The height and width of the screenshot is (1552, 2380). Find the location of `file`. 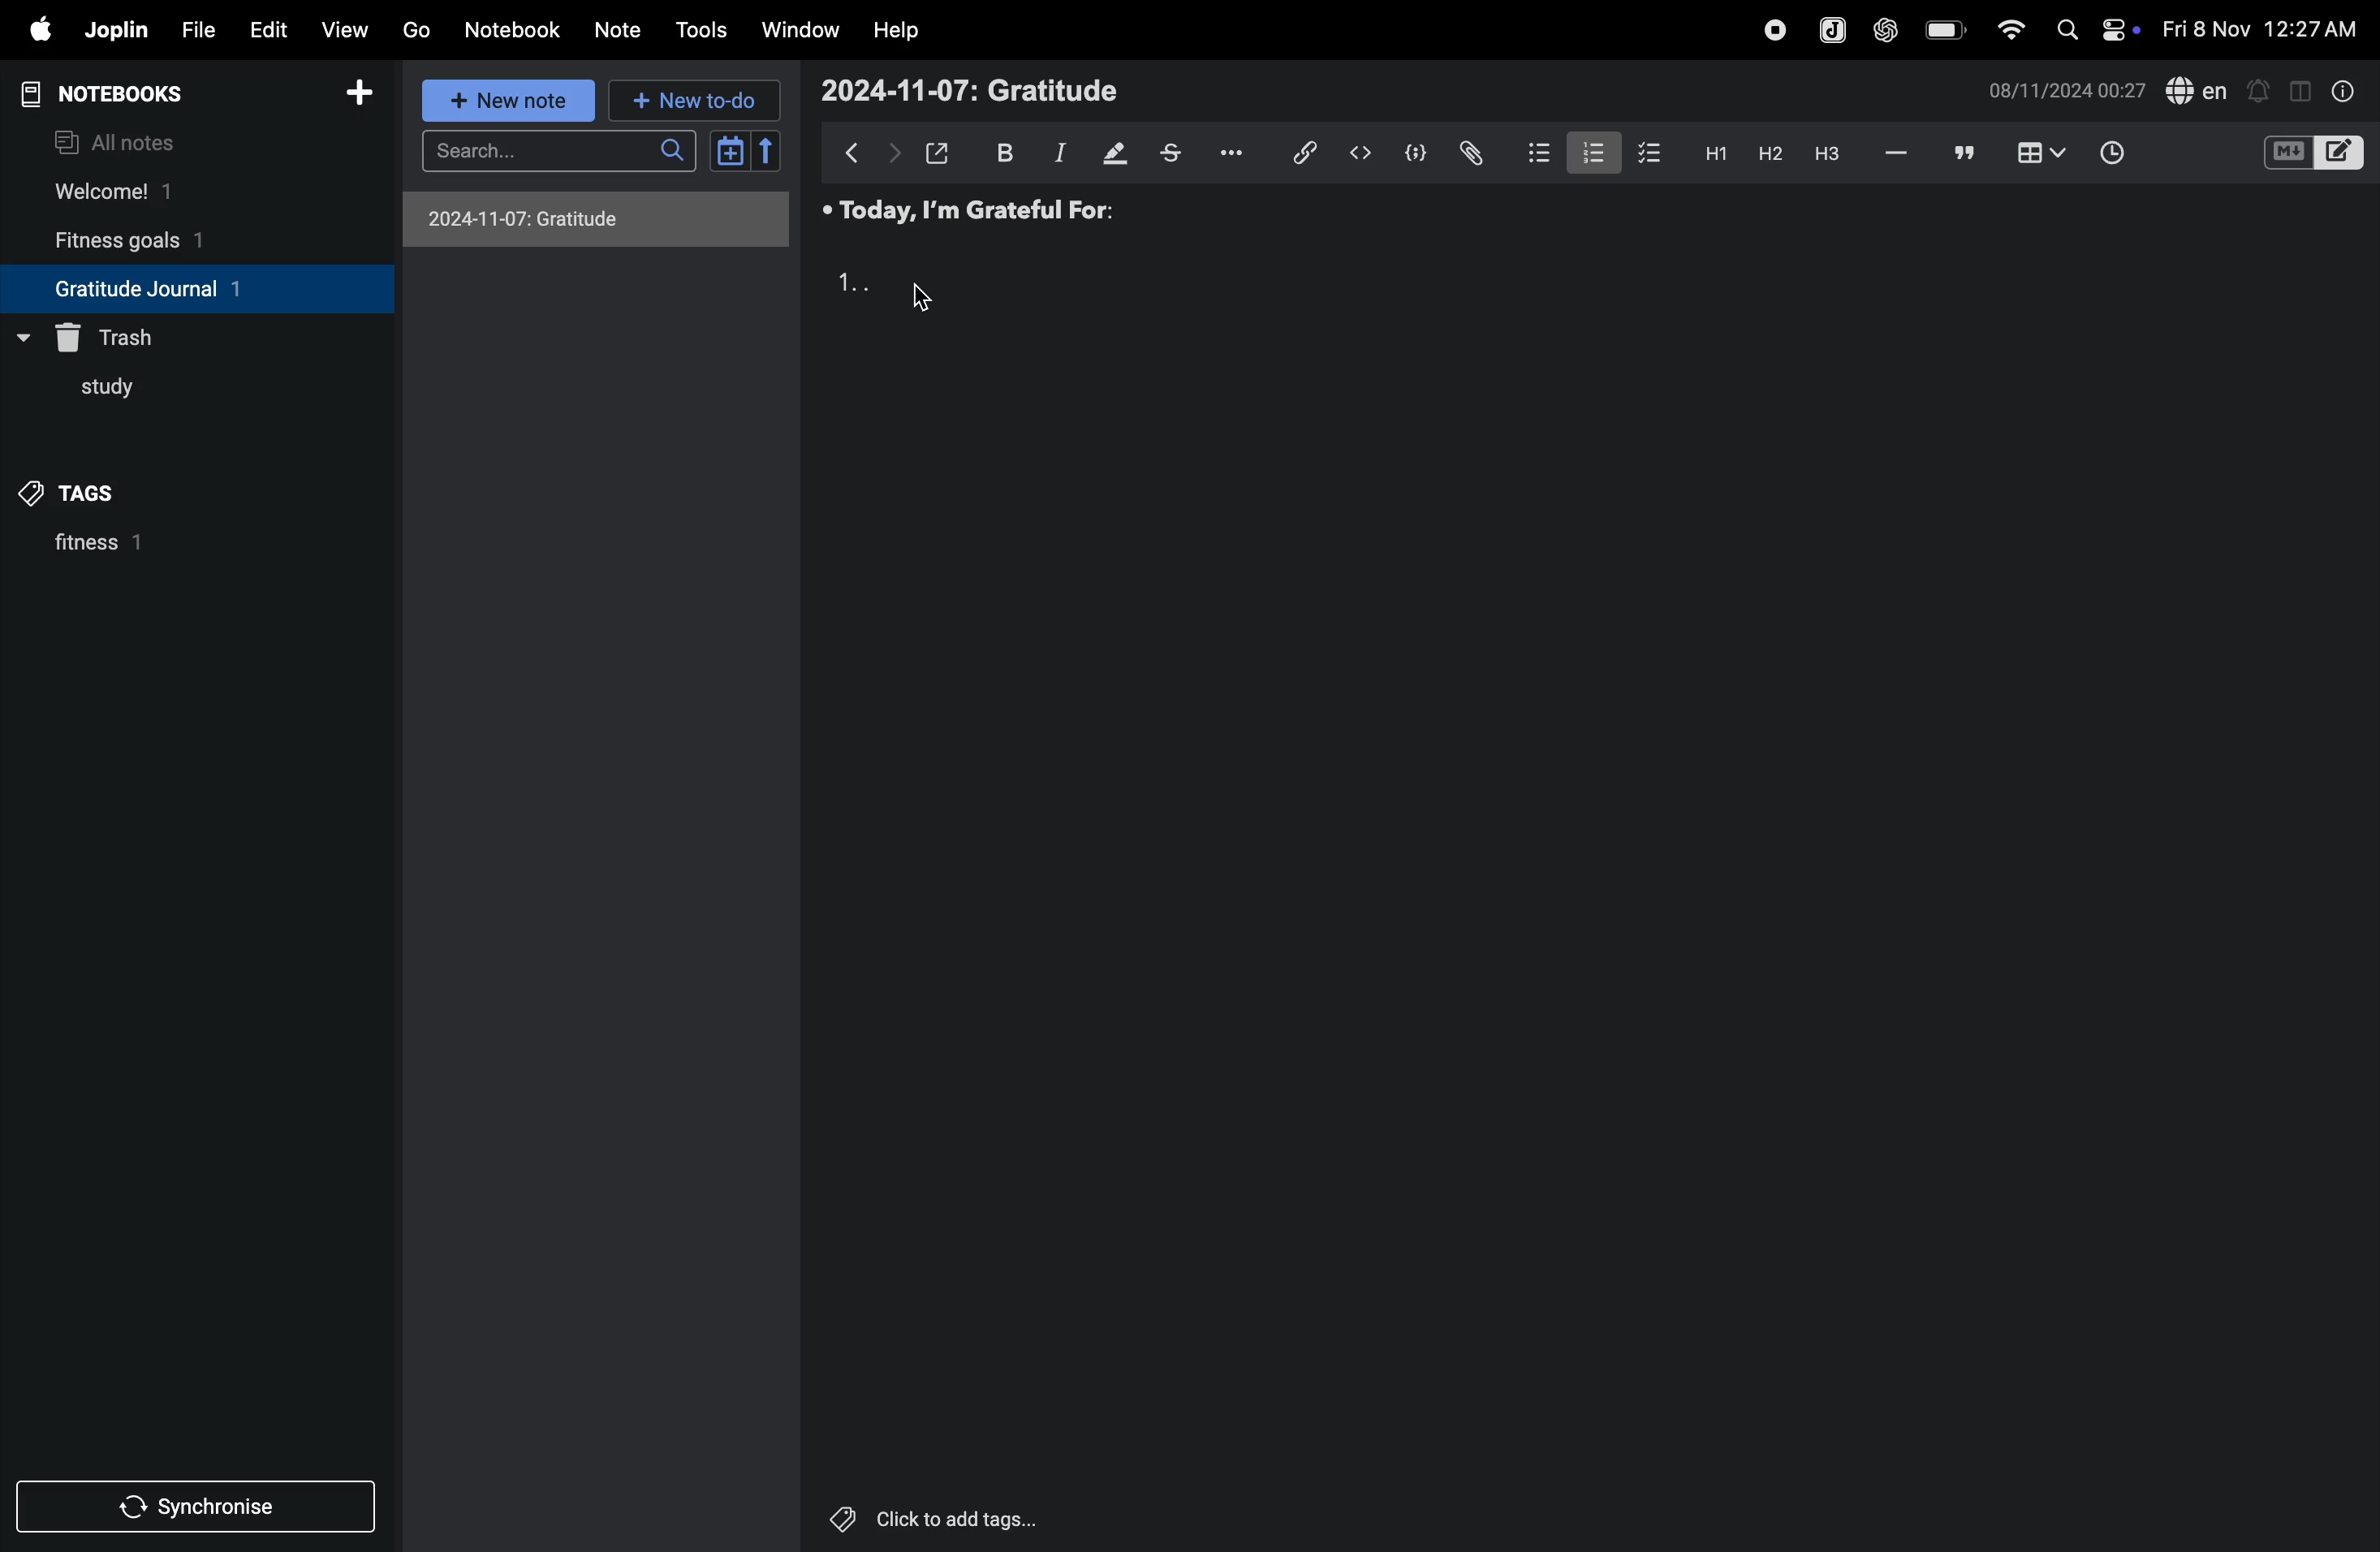

file is located at coordinates (197, 30).